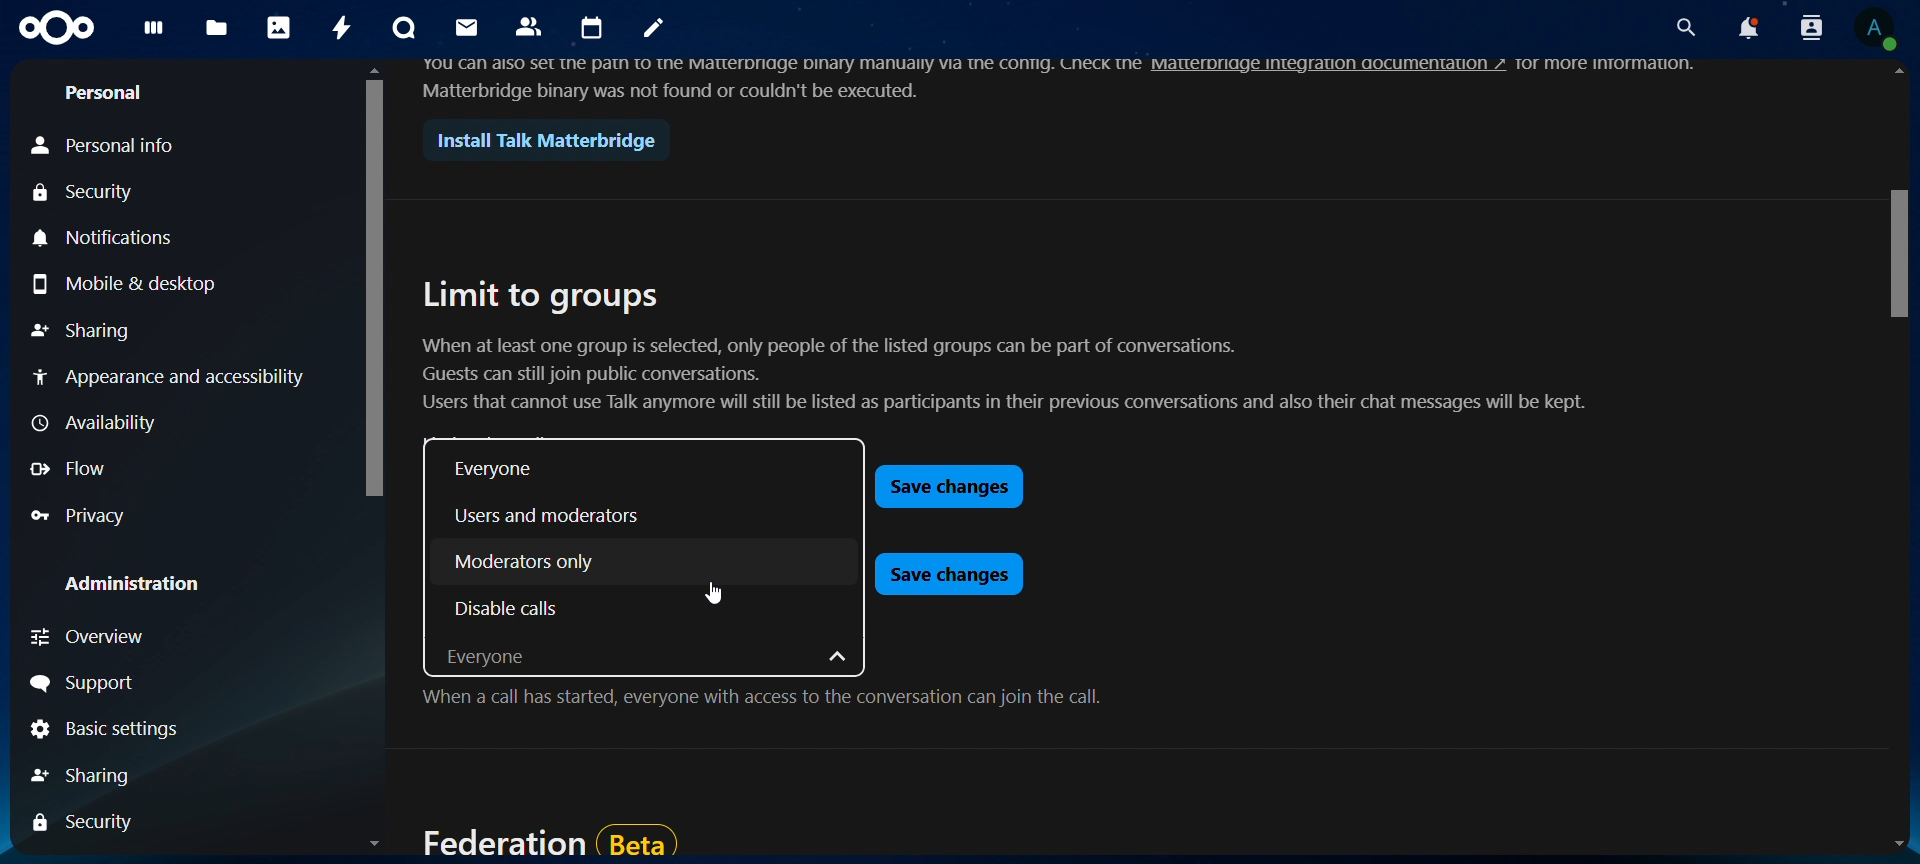  What do you see at coordinates (76, 472) in the screenshot?
I see `Flow` at bounding box center [76, 472].